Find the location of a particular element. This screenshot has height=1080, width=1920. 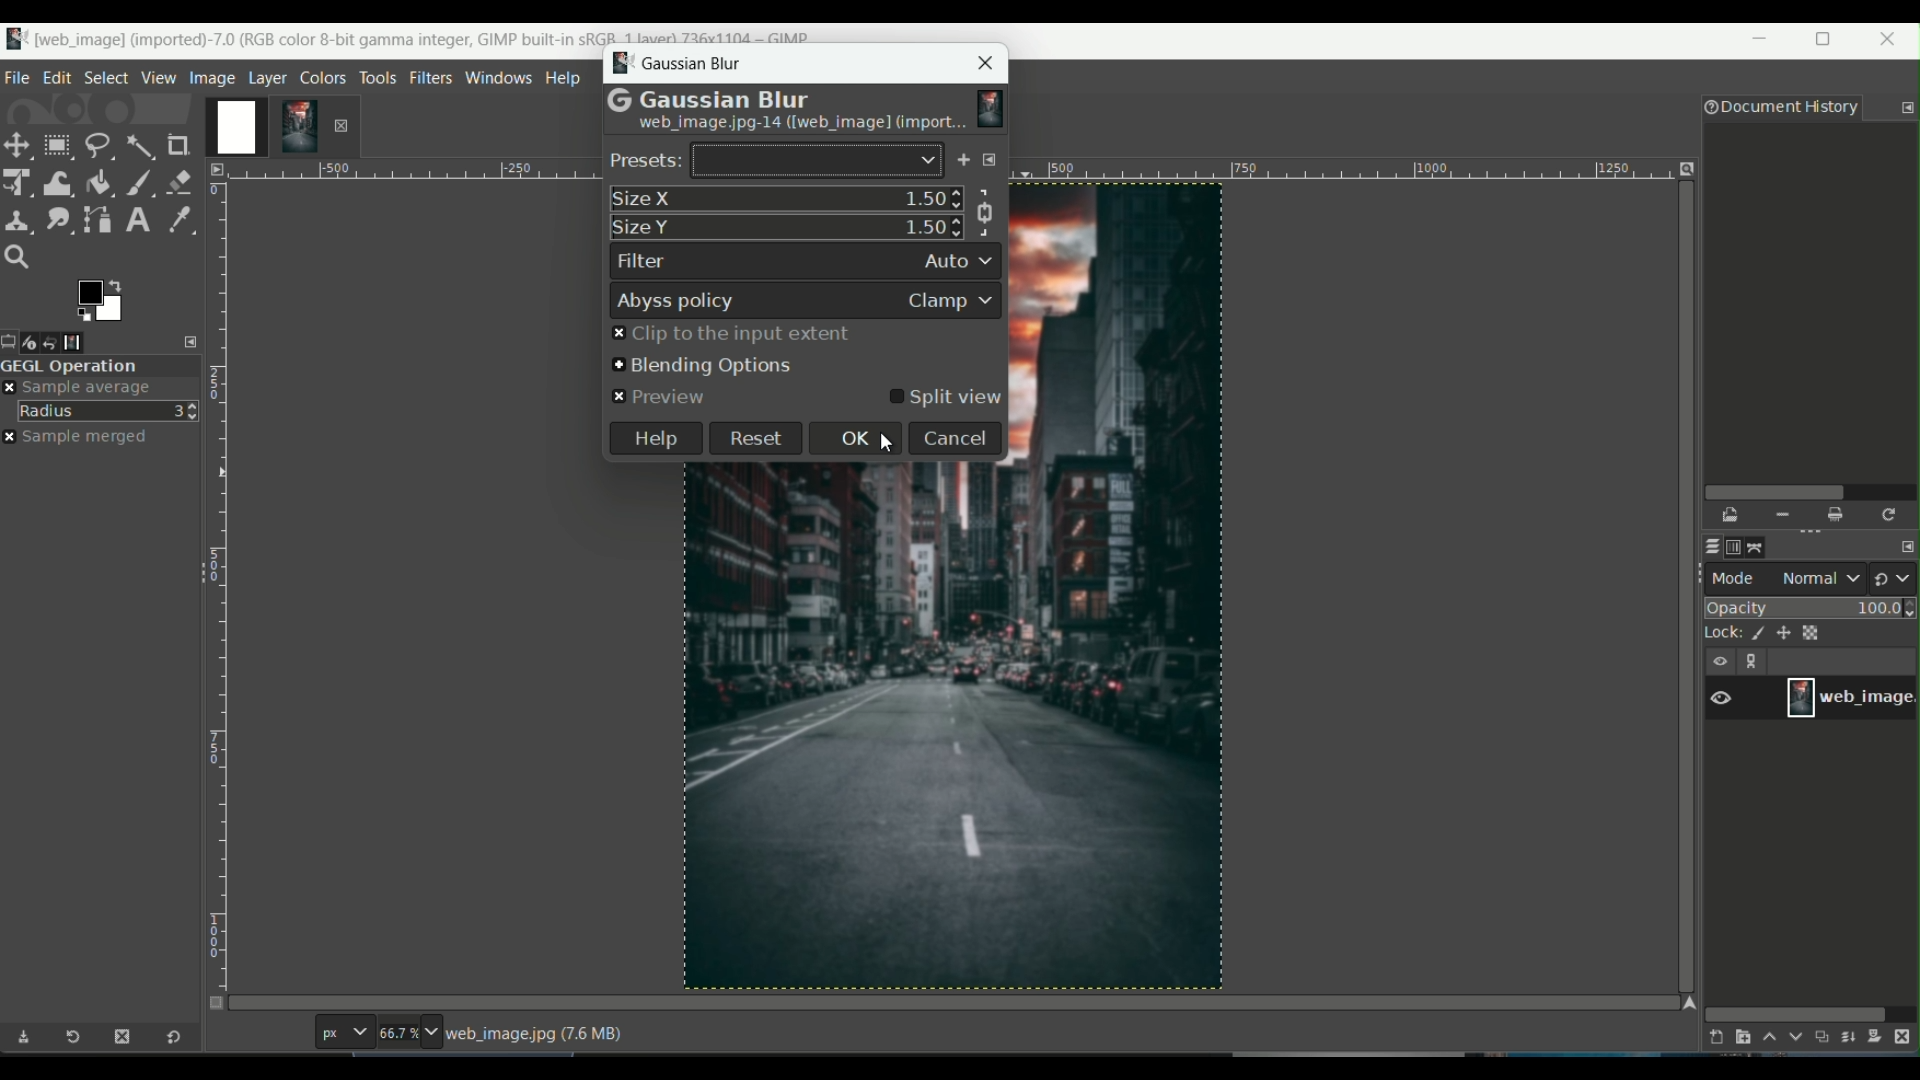

device status is located at coordinates (37, 342).